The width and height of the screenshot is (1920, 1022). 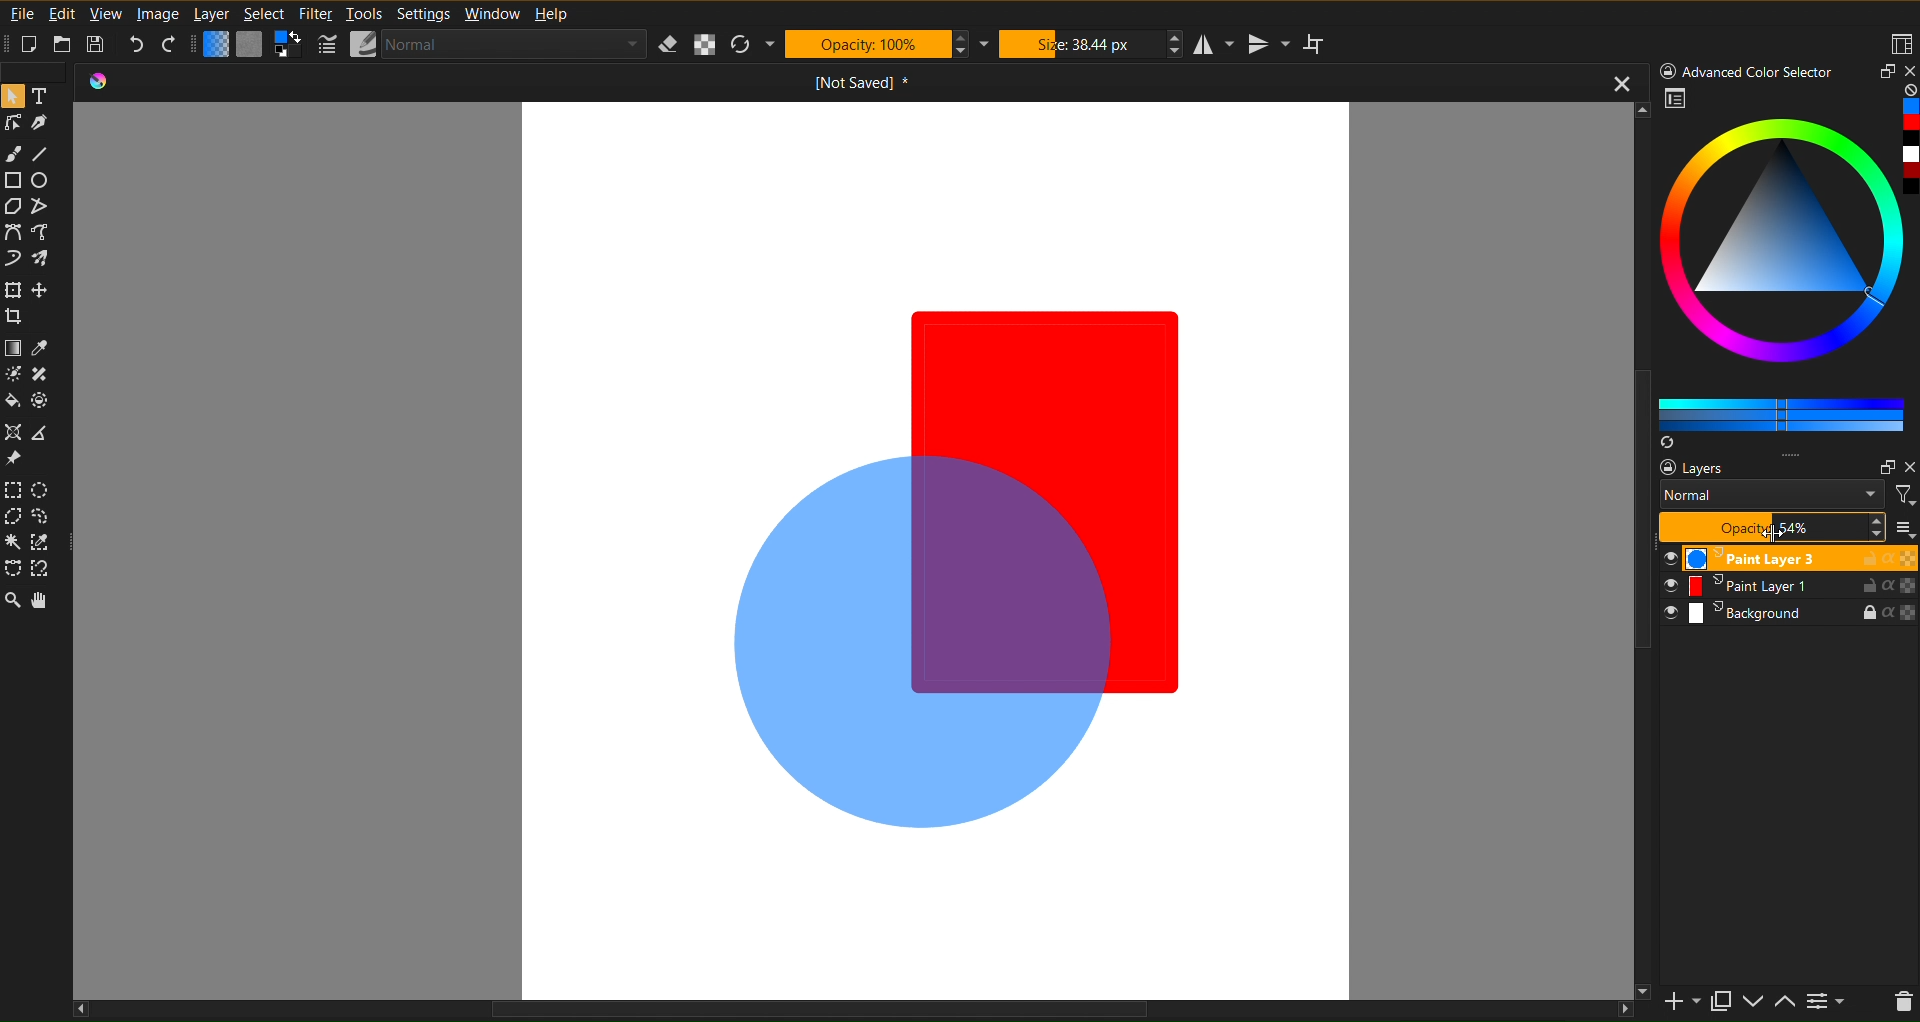 What do you see at coordinates (47, 234) in the screenshot?
I see `Curve Tool` at bounding box center [47, 234].